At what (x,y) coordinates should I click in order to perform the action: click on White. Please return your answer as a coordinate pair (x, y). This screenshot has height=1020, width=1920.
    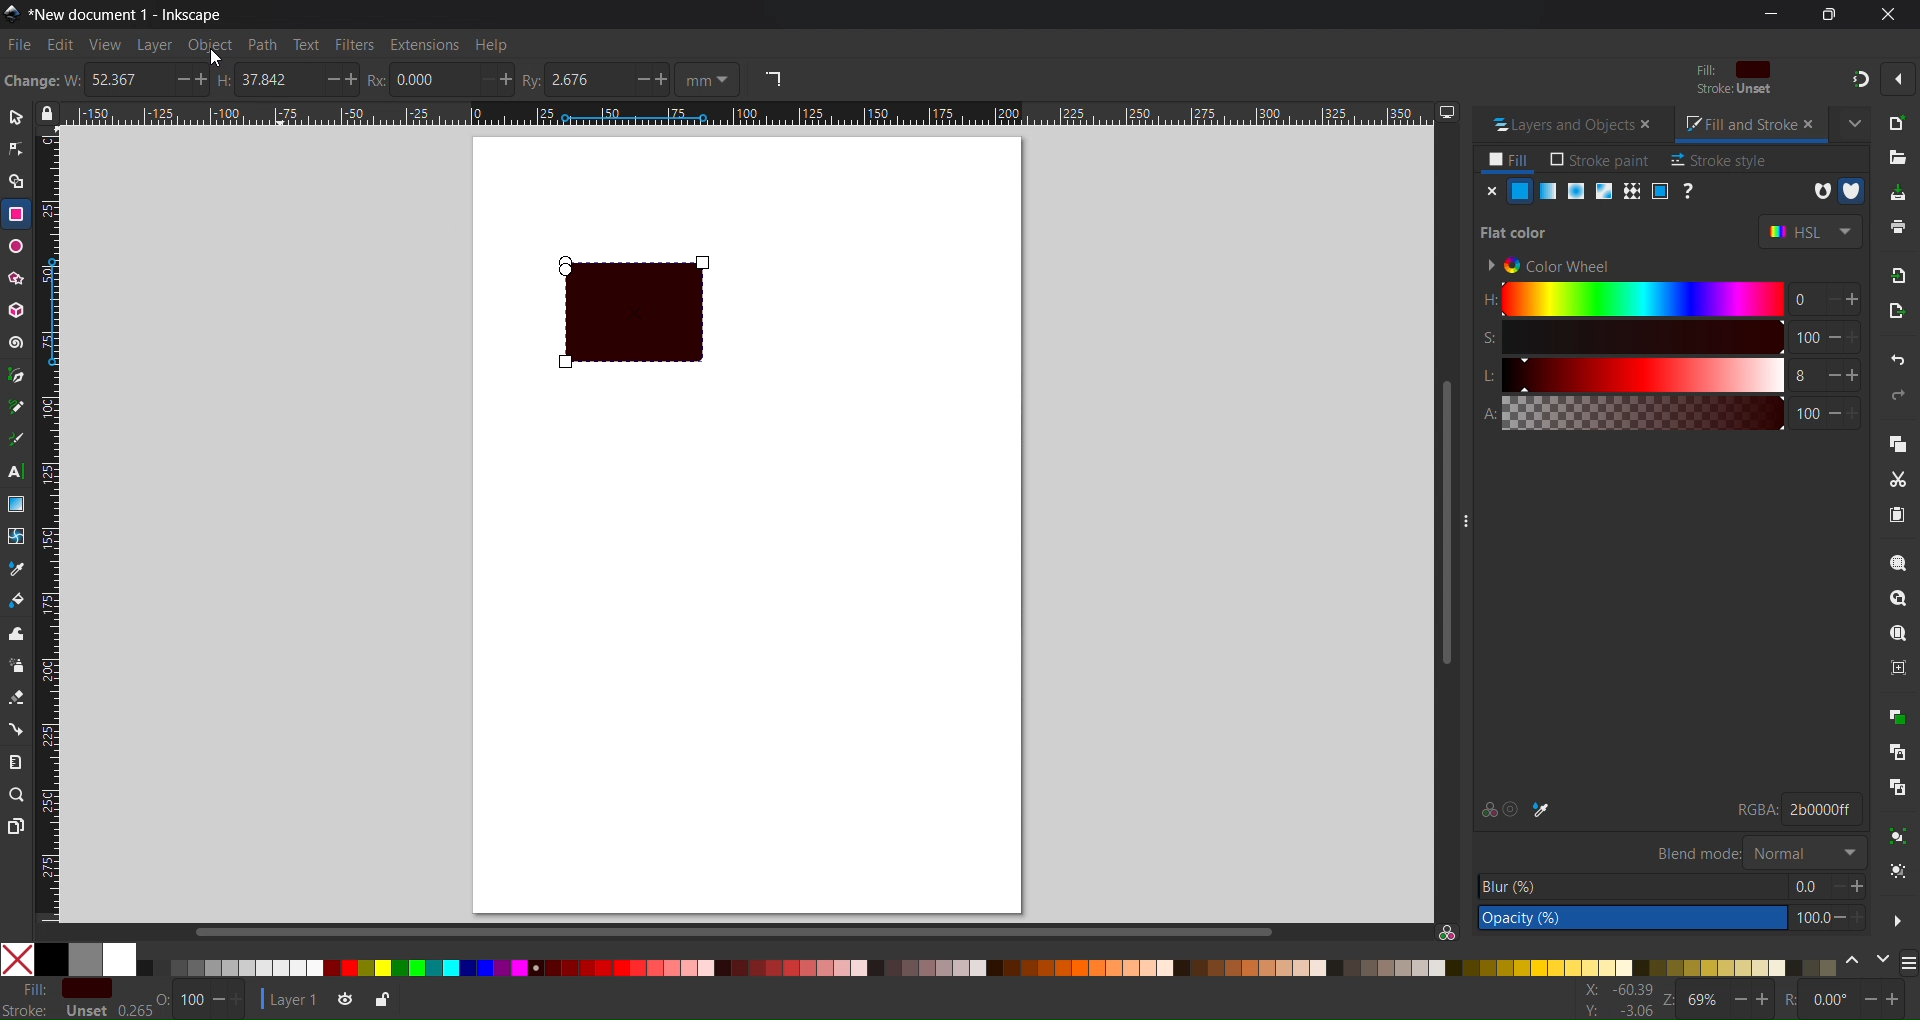
    Looking at the image, I should click on (120, 959).